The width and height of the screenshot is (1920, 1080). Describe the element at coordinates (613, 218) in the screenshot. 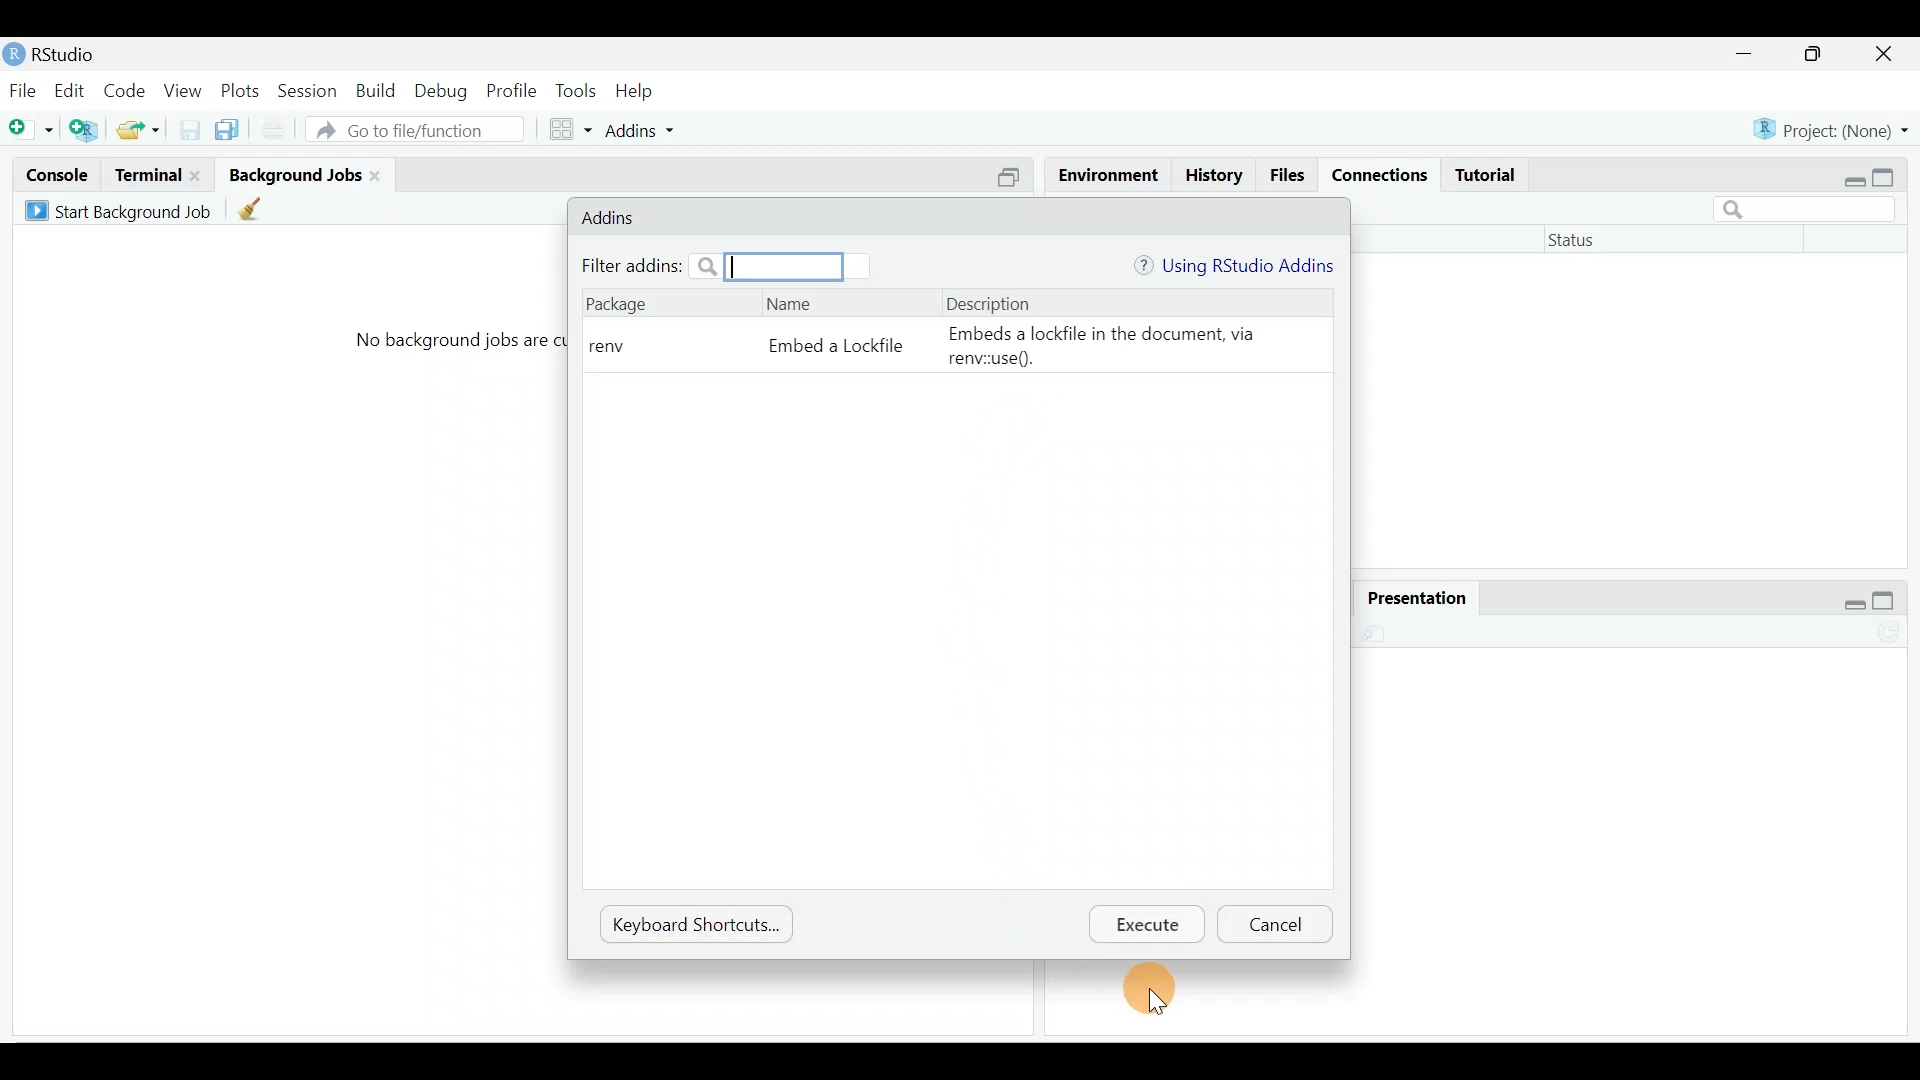

I see `Addins` at that location.